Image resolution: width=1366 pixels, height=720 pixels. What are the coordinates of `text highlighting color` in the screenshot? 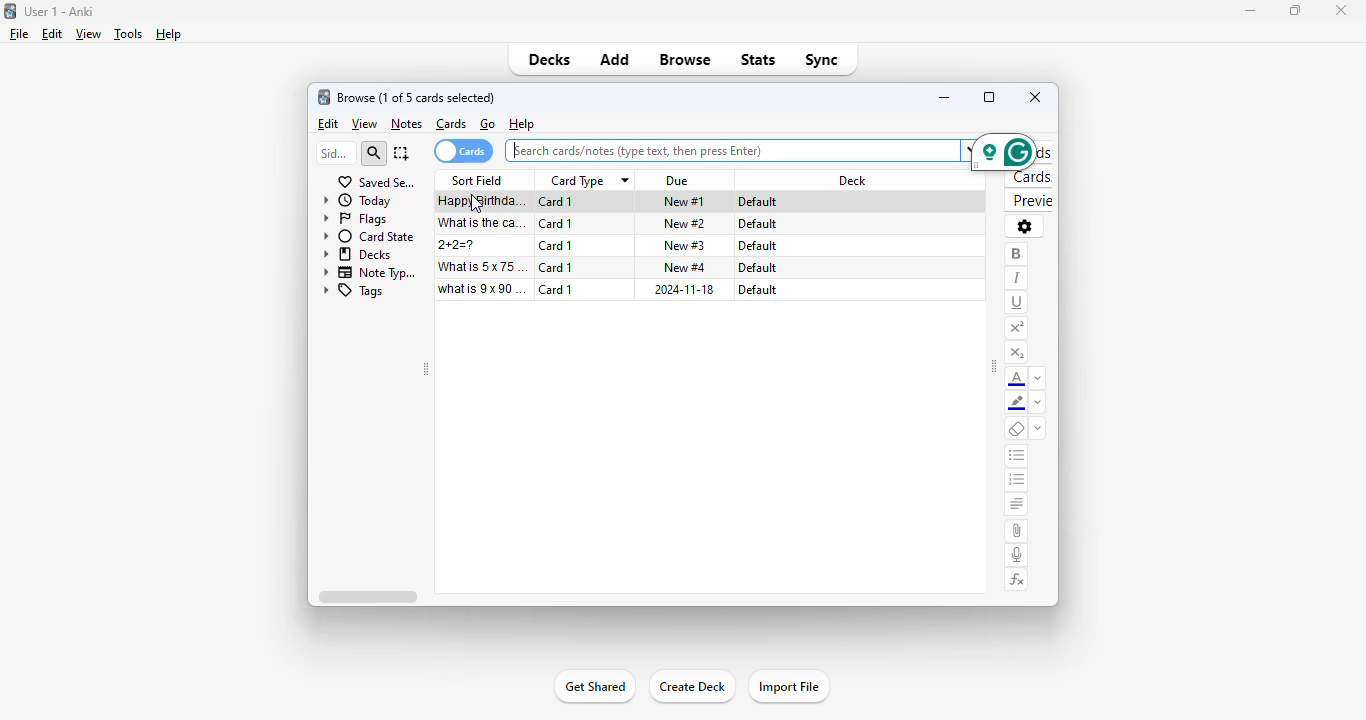 It's located at (1017, 404).